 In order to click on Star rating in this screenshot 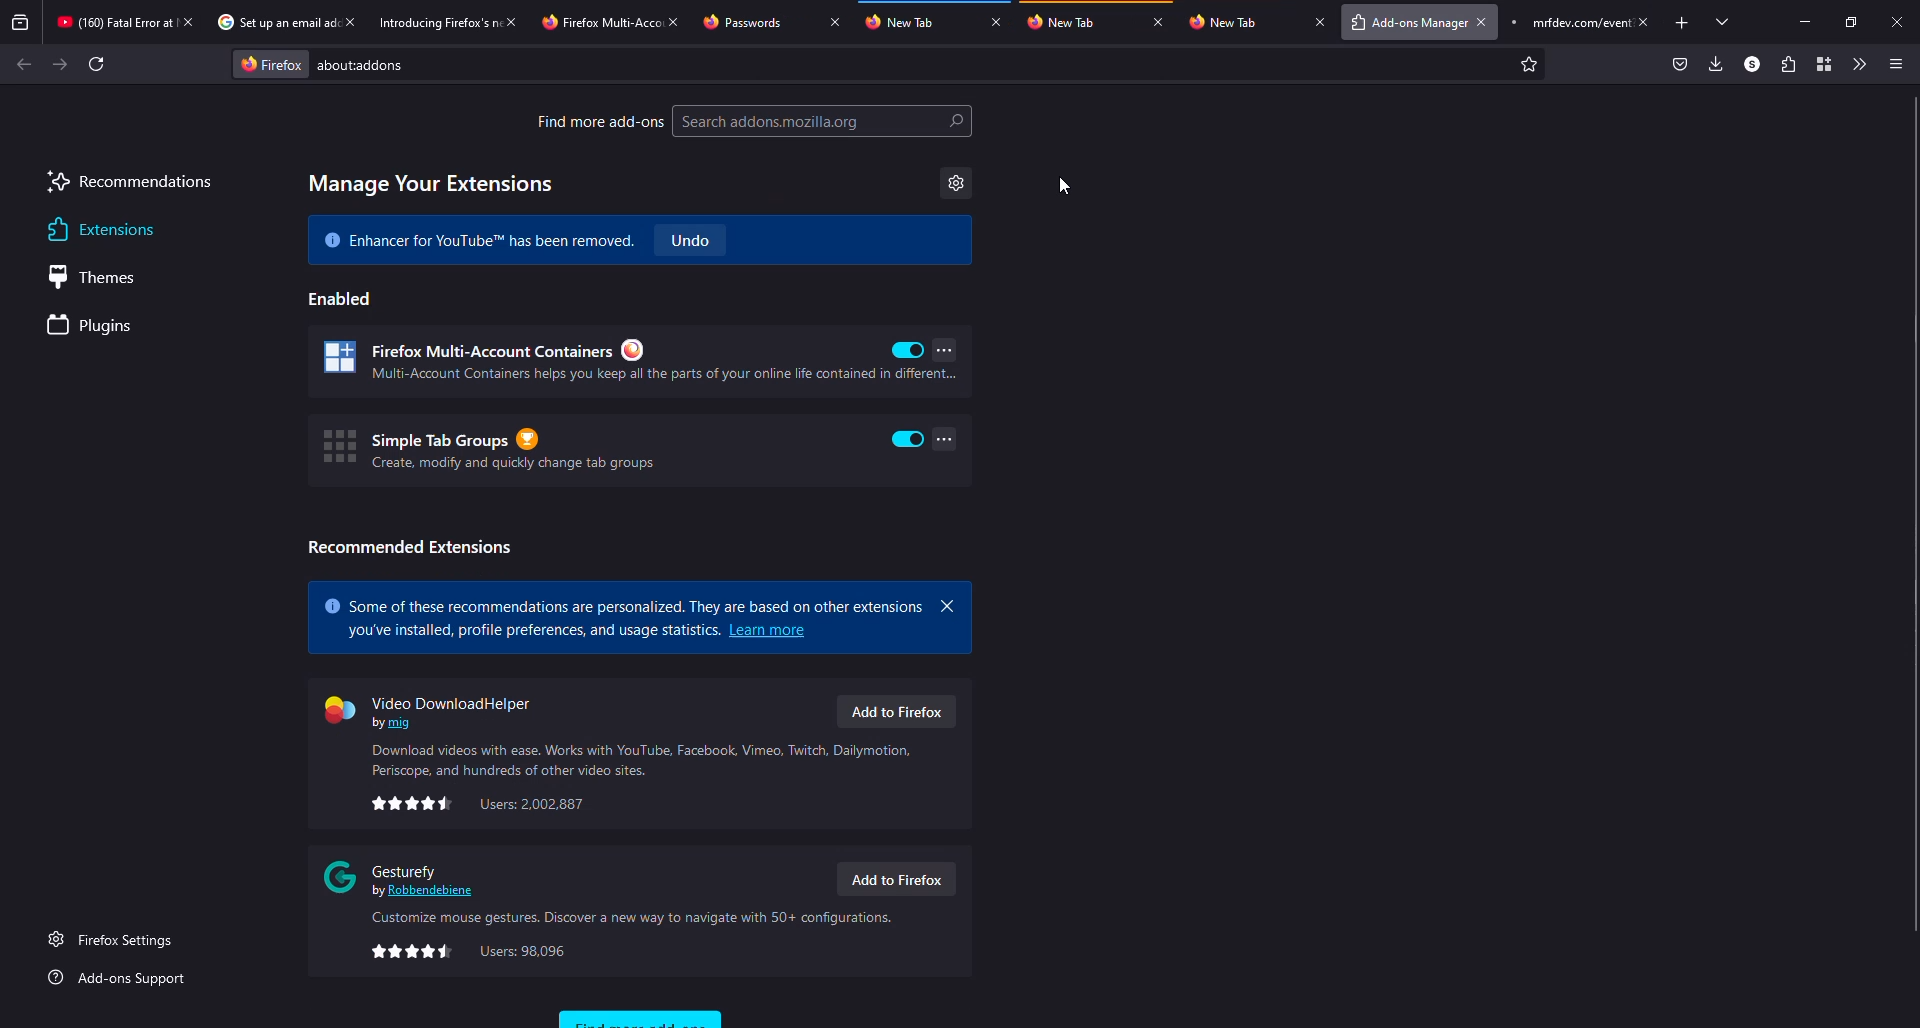, I will do `click(415, 804)`.